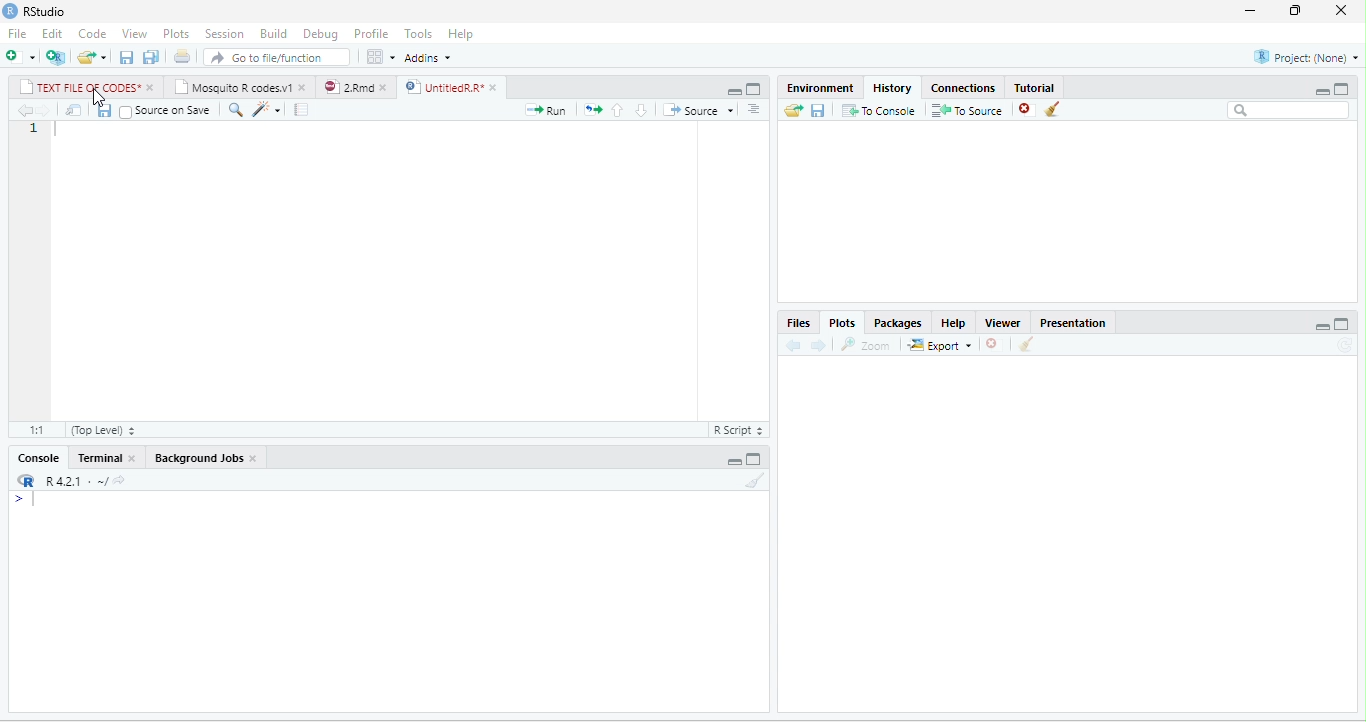 This screenshot has width=1366, height=722. Describe the element at coordinates (235, 110) in the screenshot. I see `search` at that location.